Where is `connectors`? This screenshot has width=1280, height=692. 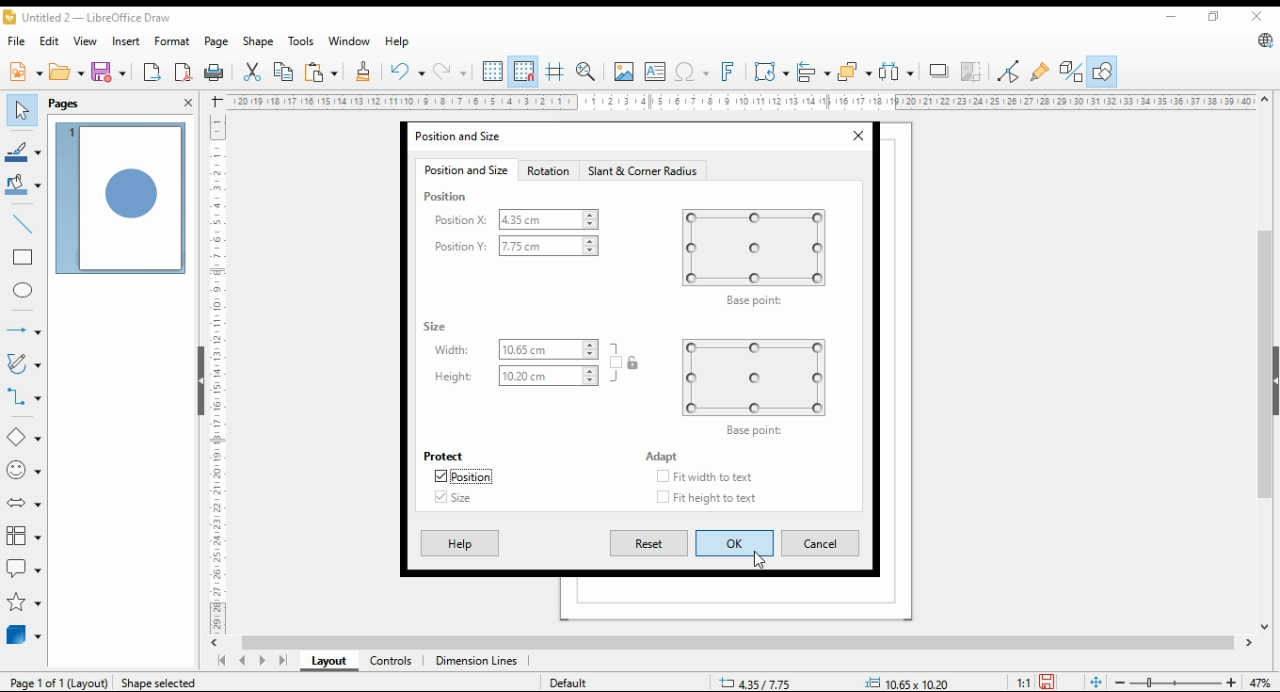
connectors is located at coordinates (25, 398).